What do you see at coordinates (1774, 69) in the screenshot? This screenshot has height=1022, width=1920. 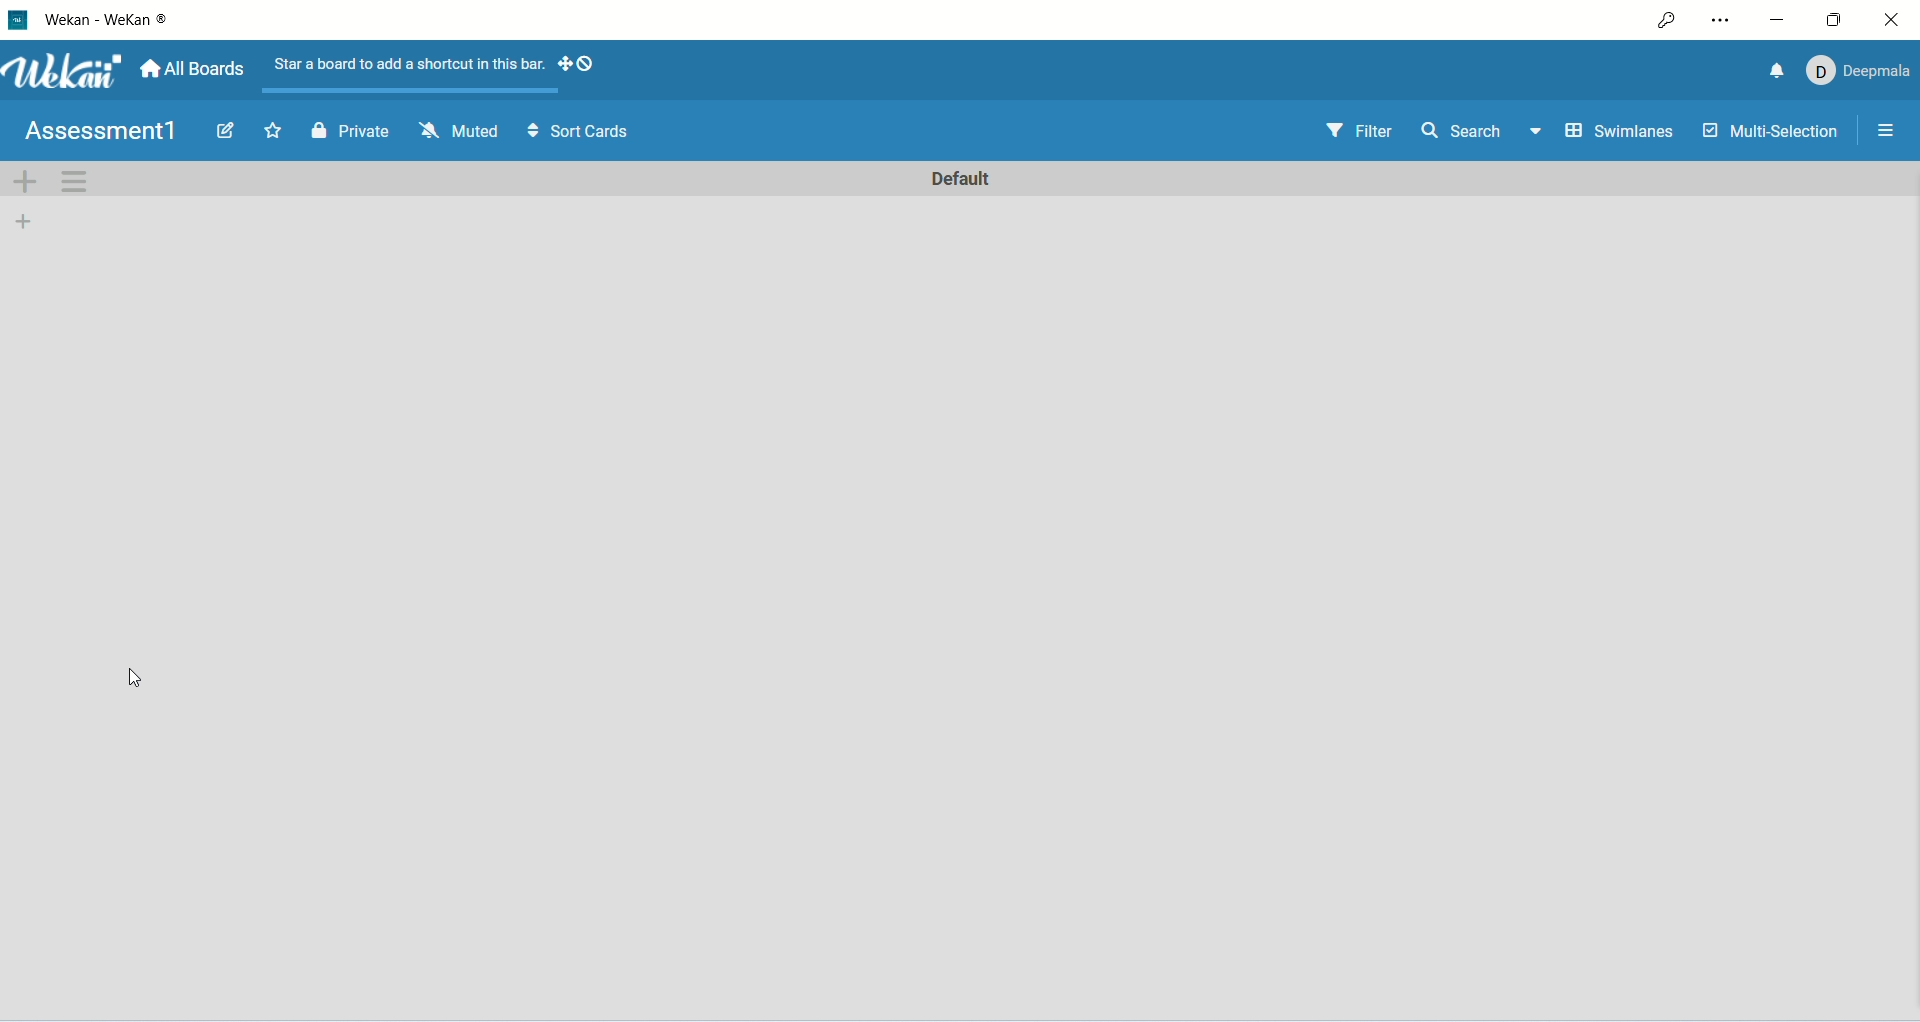 I see `notification` at bounding box center [1774, 69].